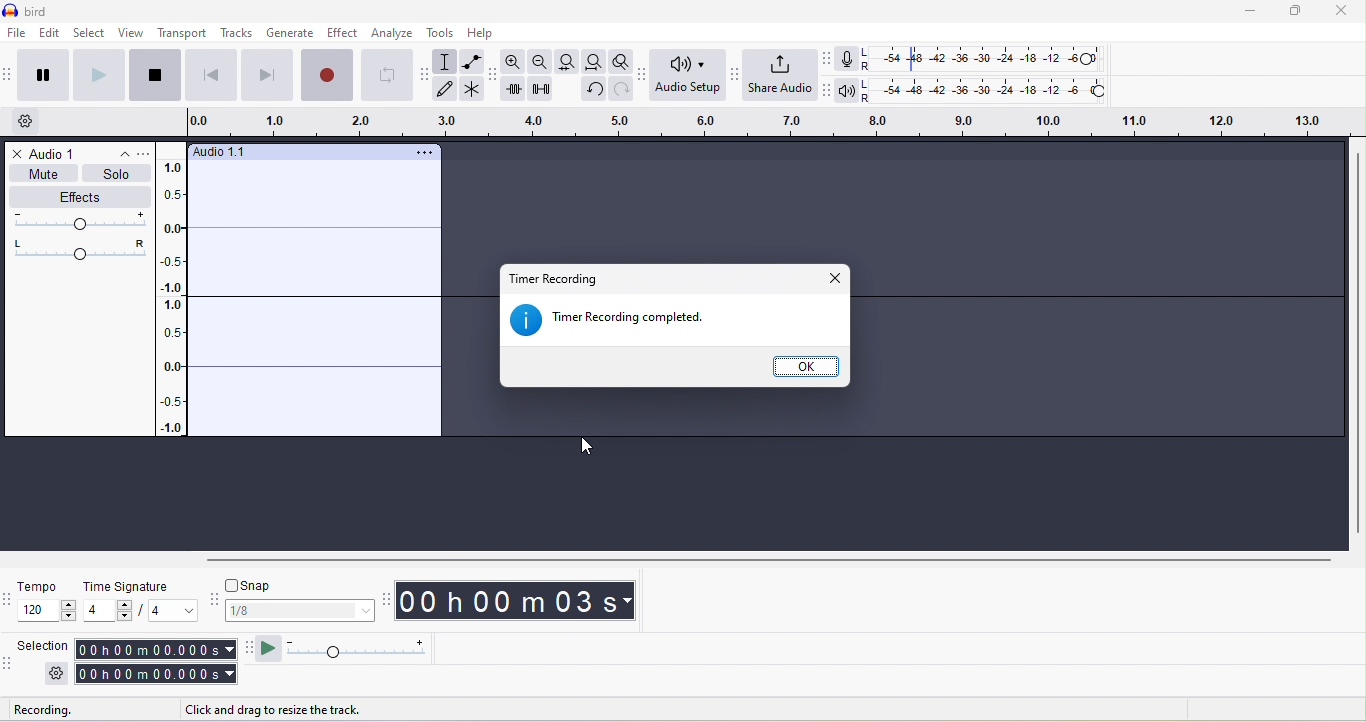 The width and height of the screenshot is (1366, 722). Describe the element at coordinates (79, 222) in the screenshot. I see `volume` at that location.